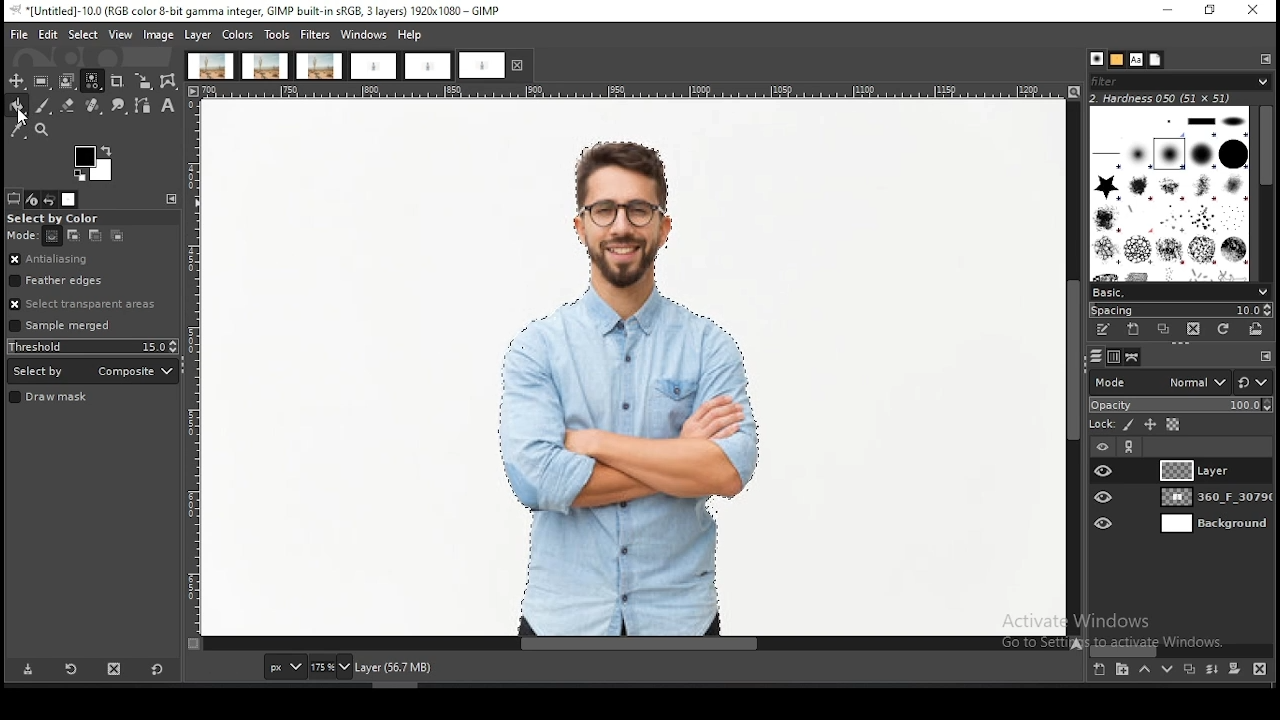 The width and height of the screenshot is (1280, 720). What do you see at coordinates (16, 130) in the screenshot?
I see `color picker tool` at bounding box center [16, 130].